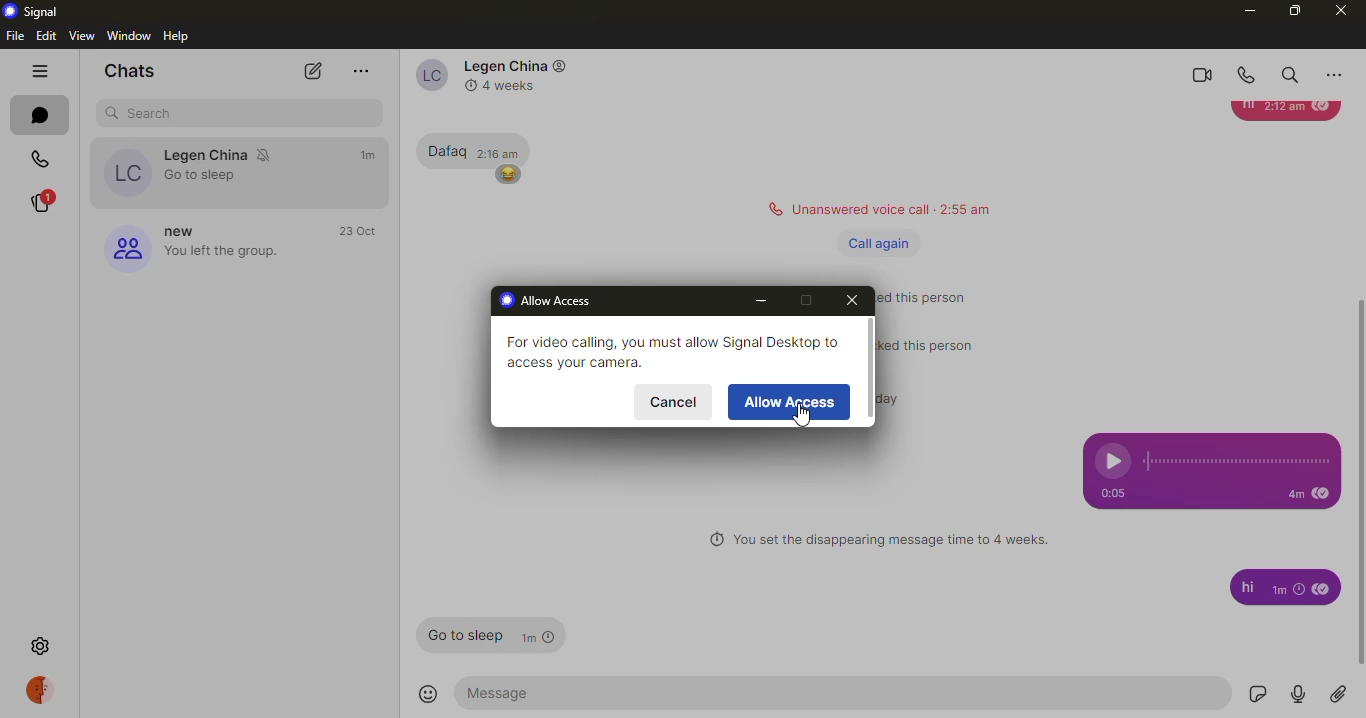 This screenshot has width=1366, height=718. I want to click on hide tabs, so click(35, 70).